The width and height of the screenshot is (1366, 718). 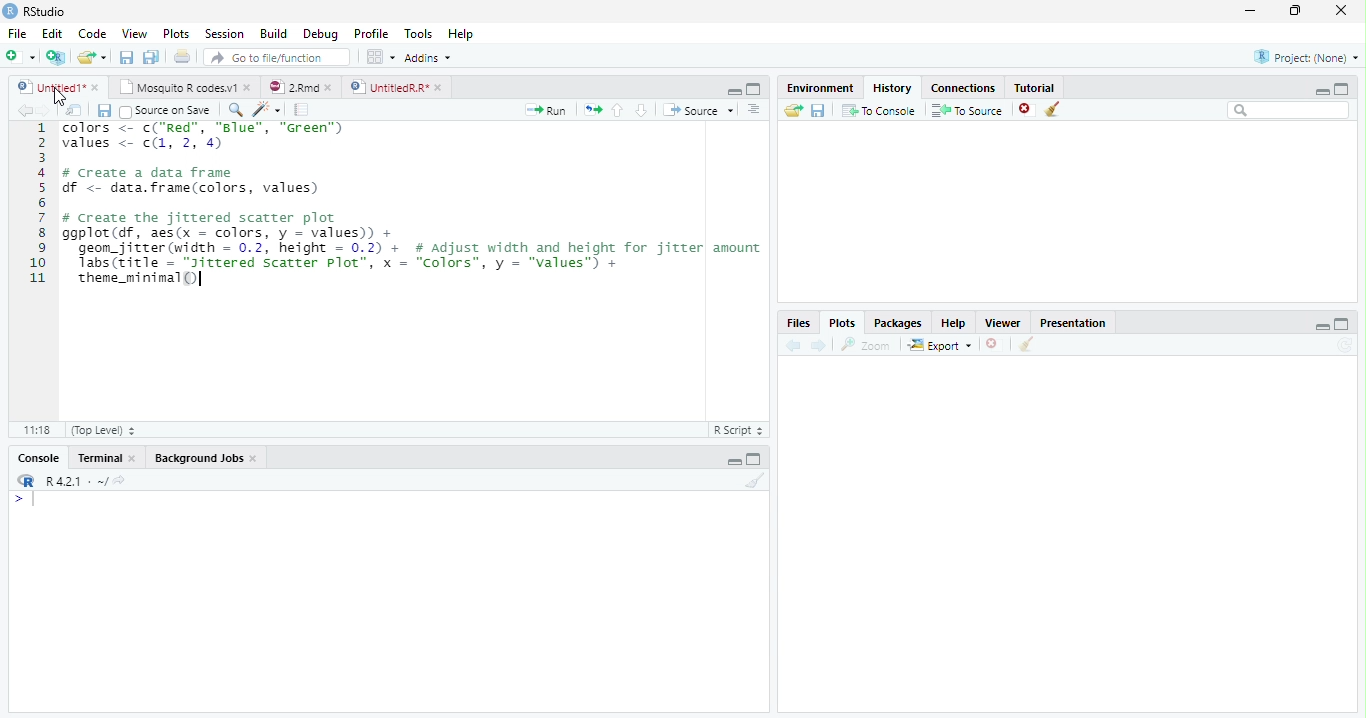 I want to click on UntitledR.R*, so click(x=388, y=88).